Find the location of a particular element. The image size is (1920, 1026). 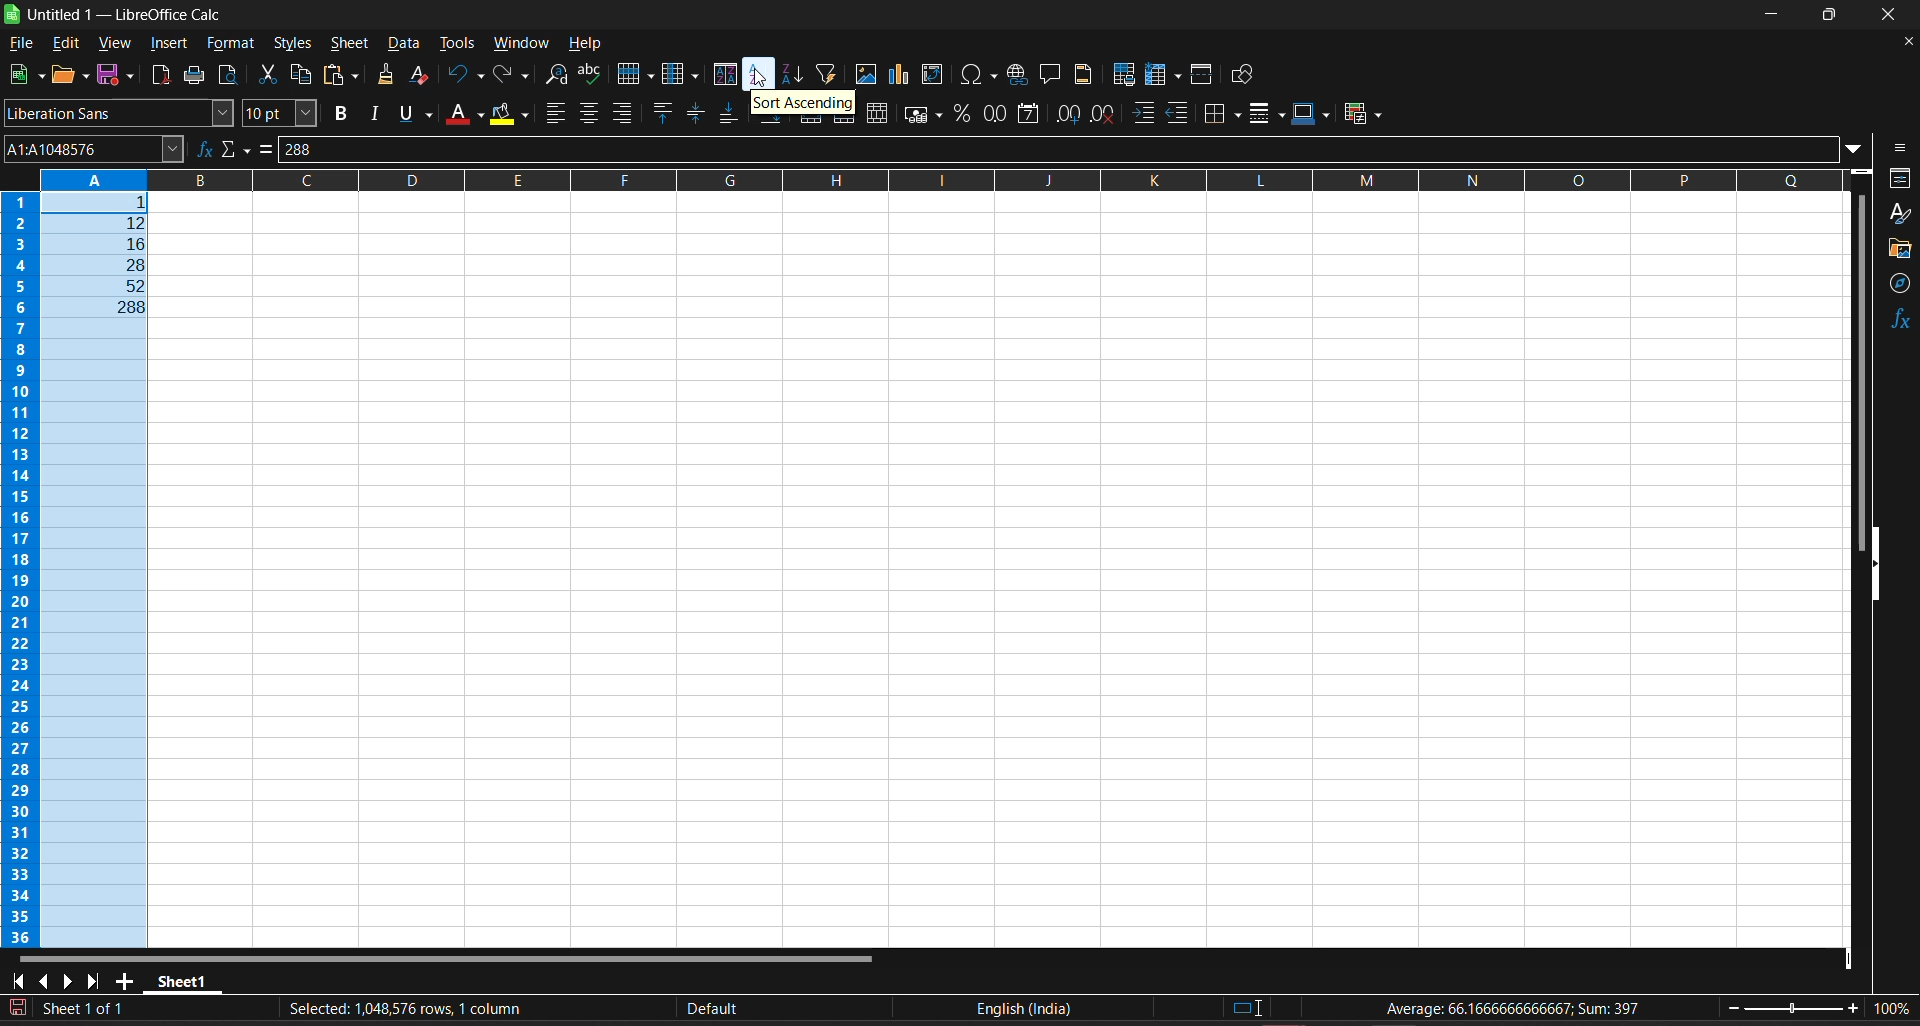

scroll to  last sheet is located at coordinates (95, 977).